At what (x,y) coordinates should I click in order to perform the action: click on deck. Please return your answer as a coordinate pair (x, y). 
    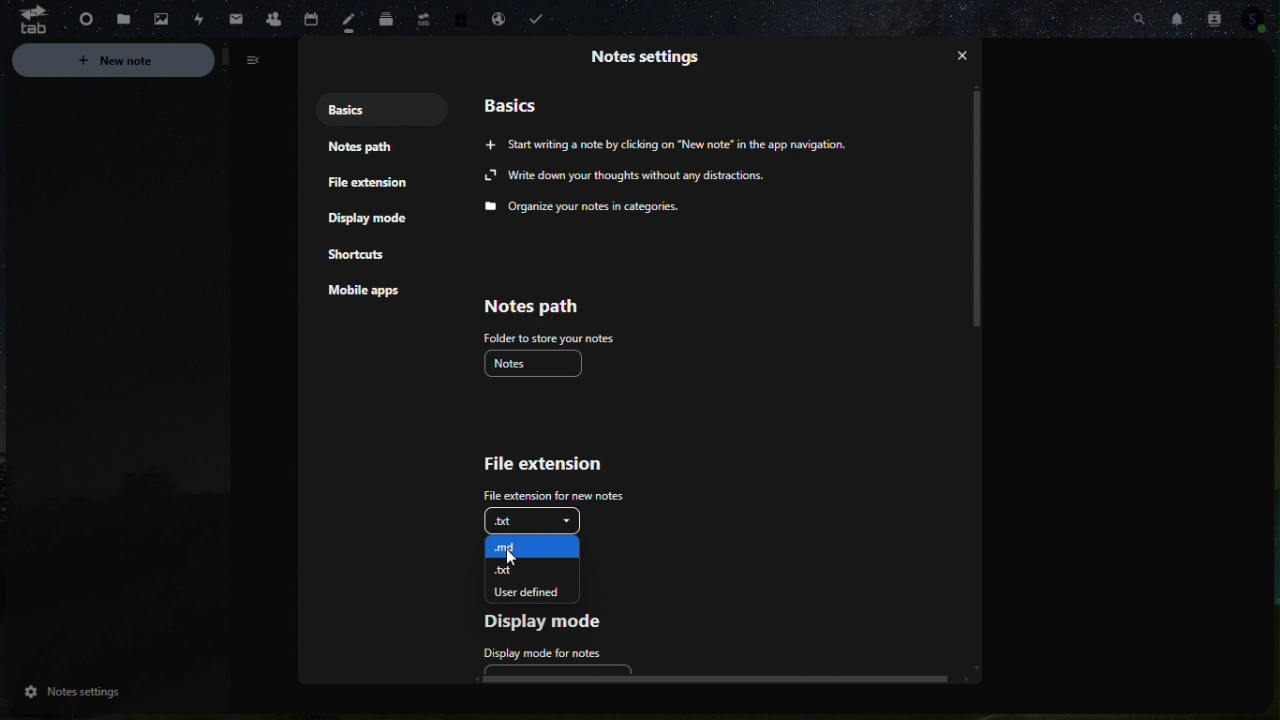
    Looking at the image, I should click on (388, 20).